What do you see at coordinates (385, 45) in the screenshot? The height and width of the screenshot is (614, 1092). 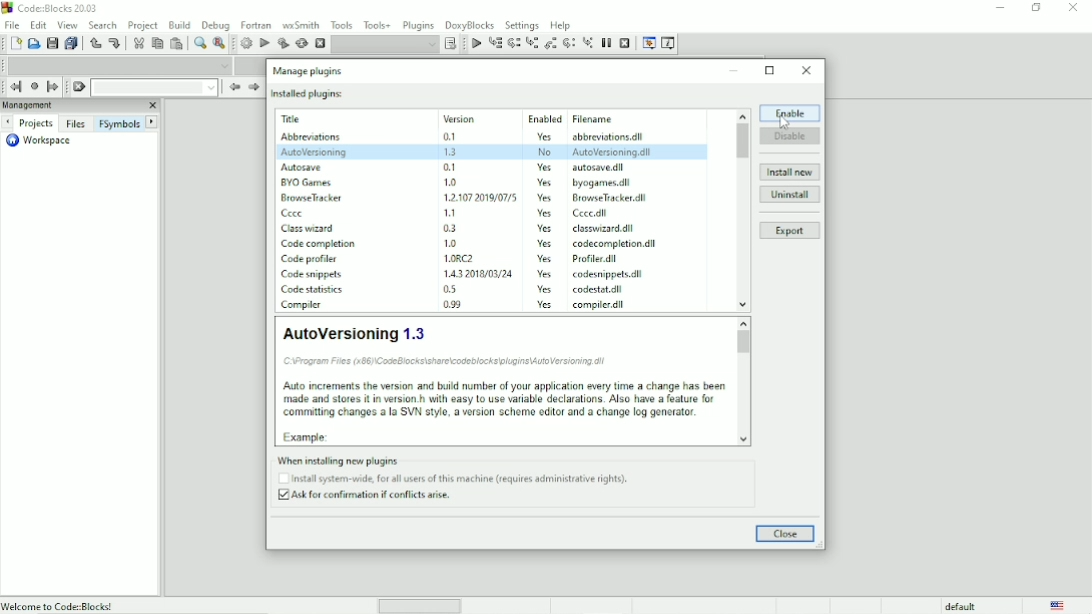 I see `Drop down` at bounding box center [385, 45].